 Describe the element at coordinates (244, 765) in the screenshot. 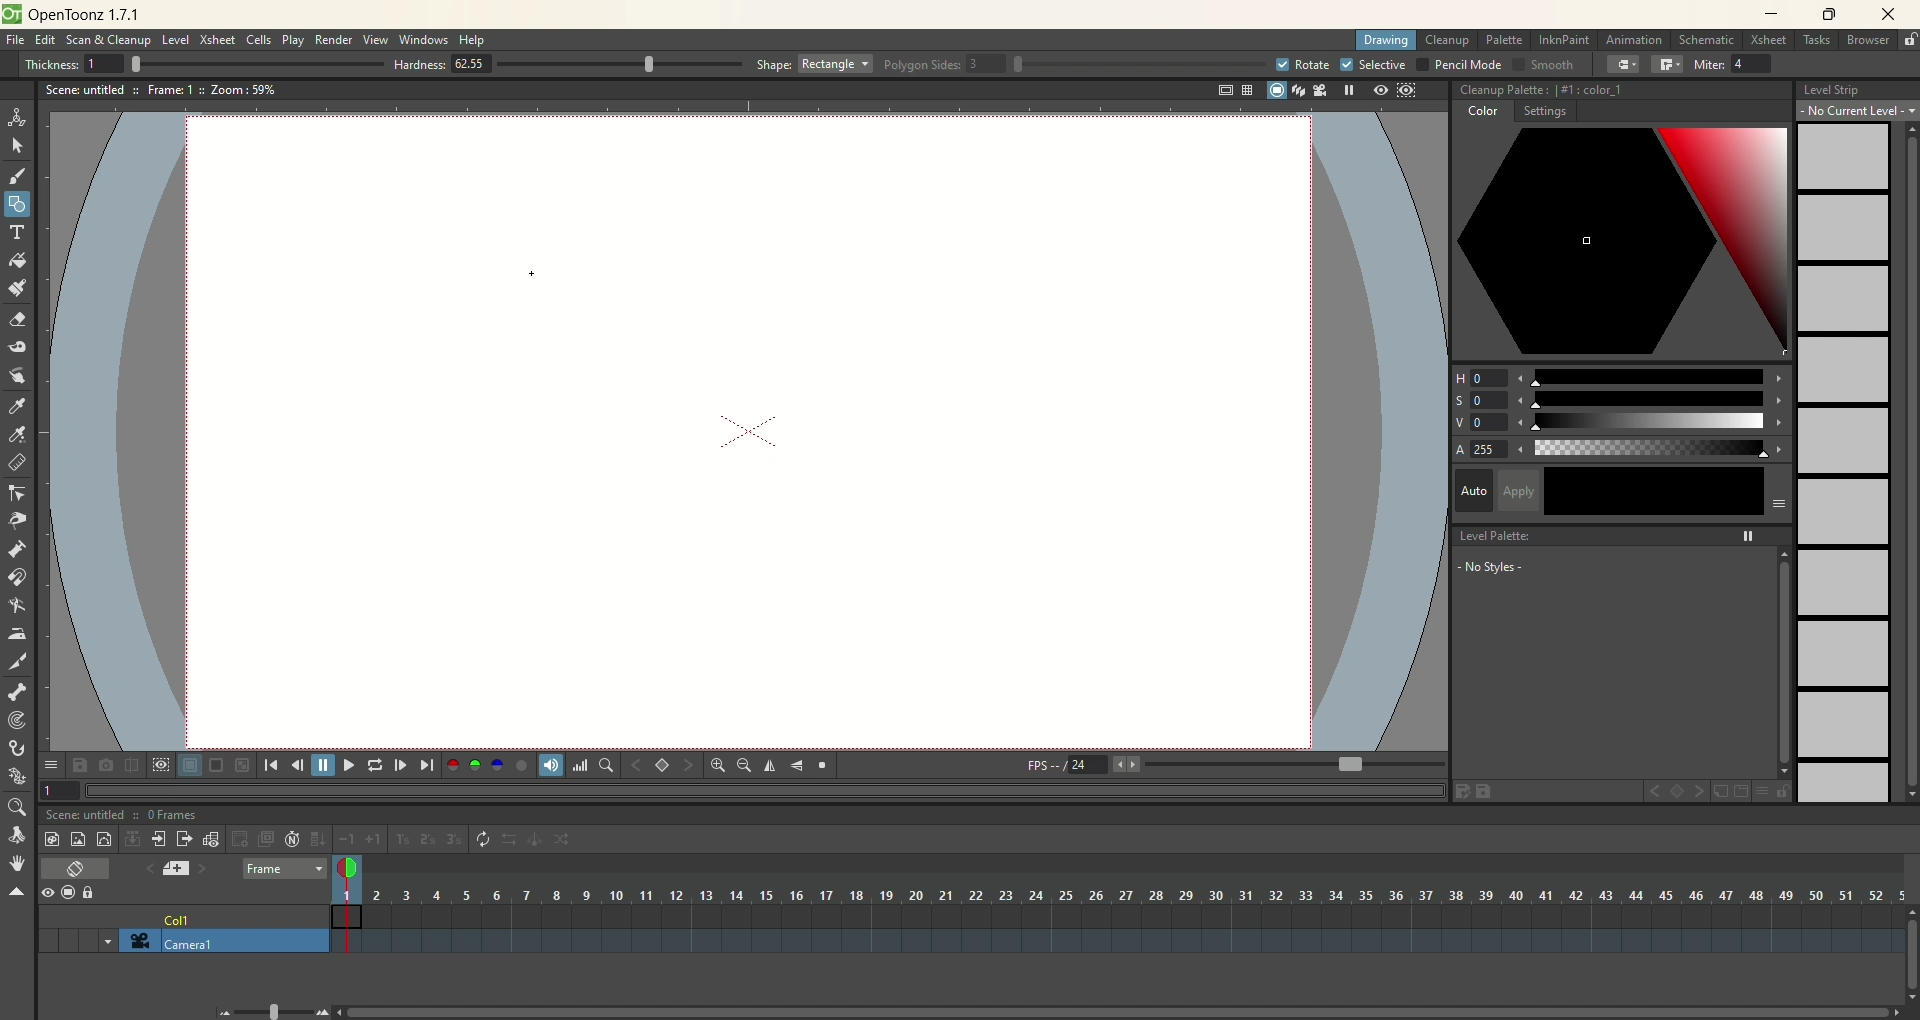

I see `checkered background` at that location.